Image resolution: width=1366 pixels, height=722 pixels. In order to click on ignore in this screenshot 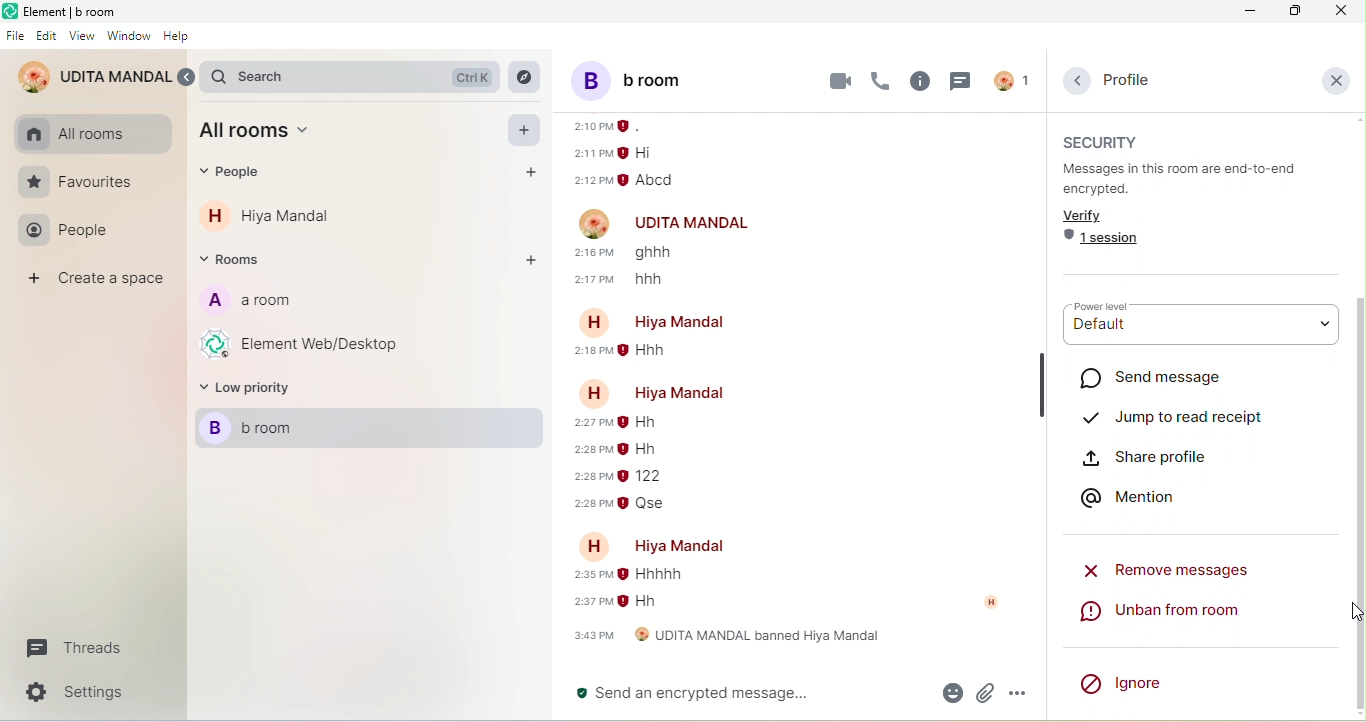, I will do `click(1124, 680)`.